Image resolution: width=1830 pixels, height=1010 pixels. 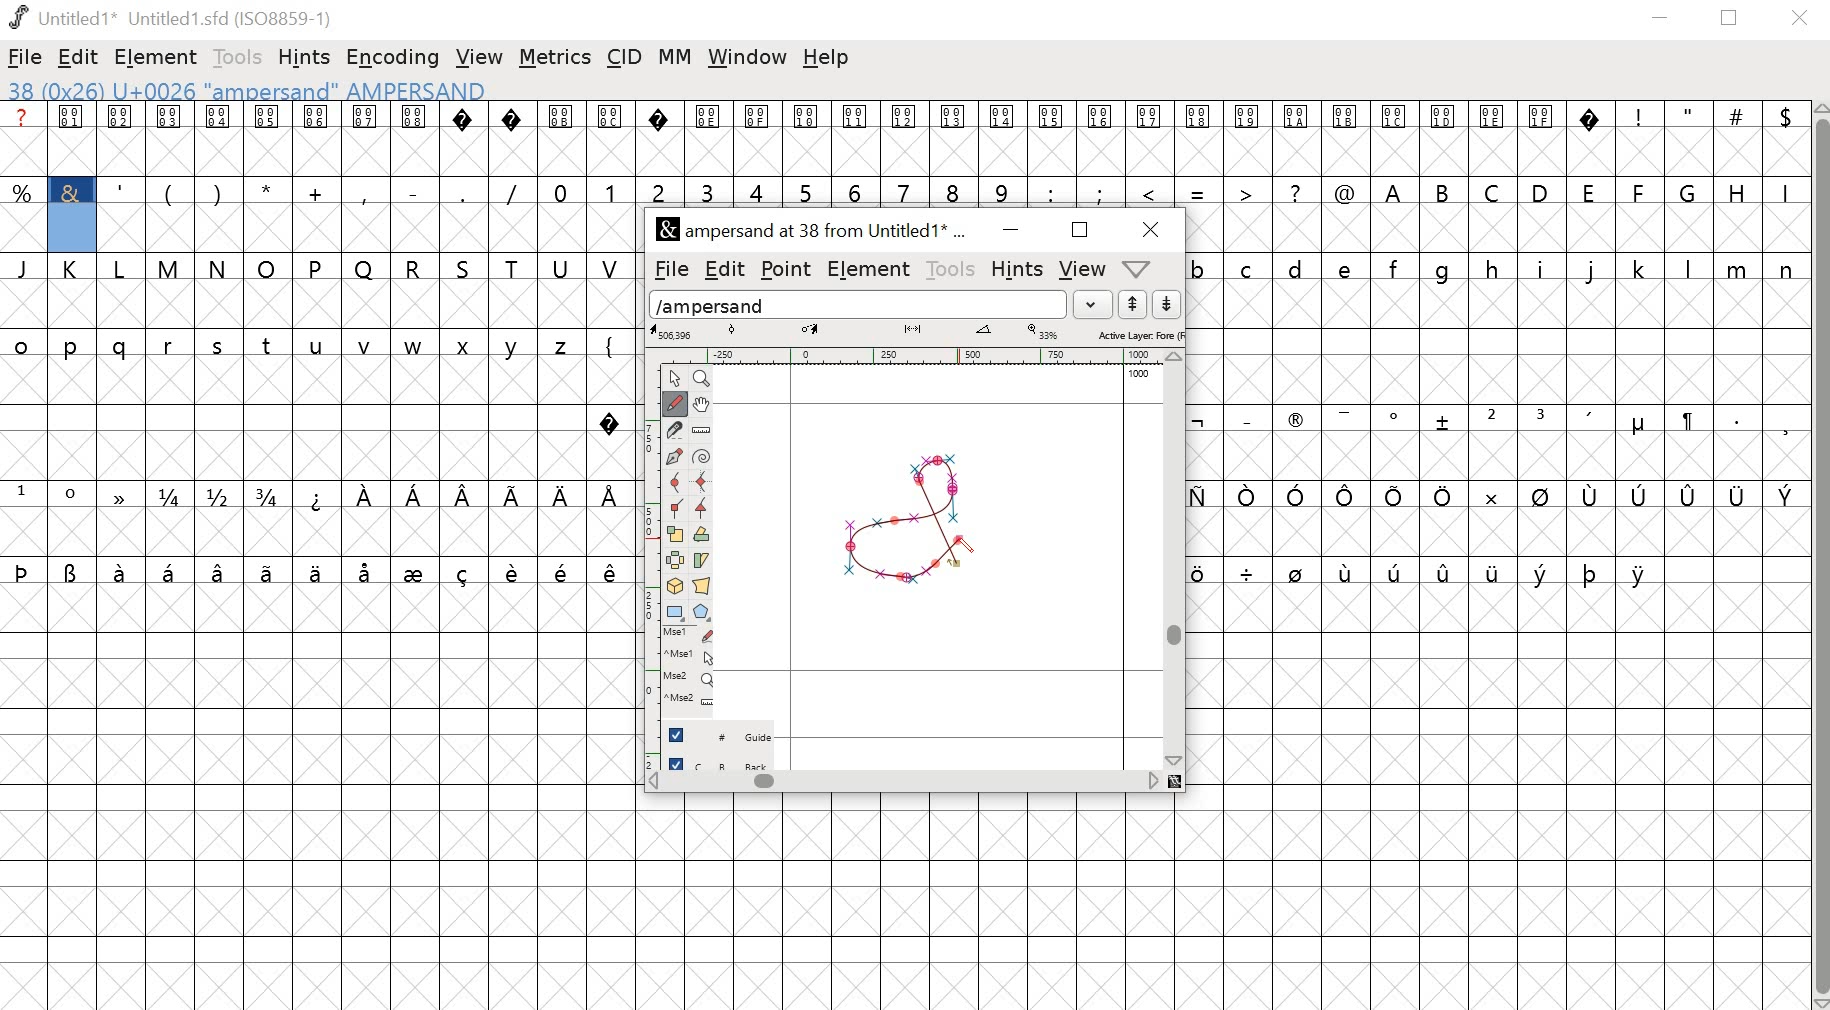 I want to click on O, so click(x=267, y=267).